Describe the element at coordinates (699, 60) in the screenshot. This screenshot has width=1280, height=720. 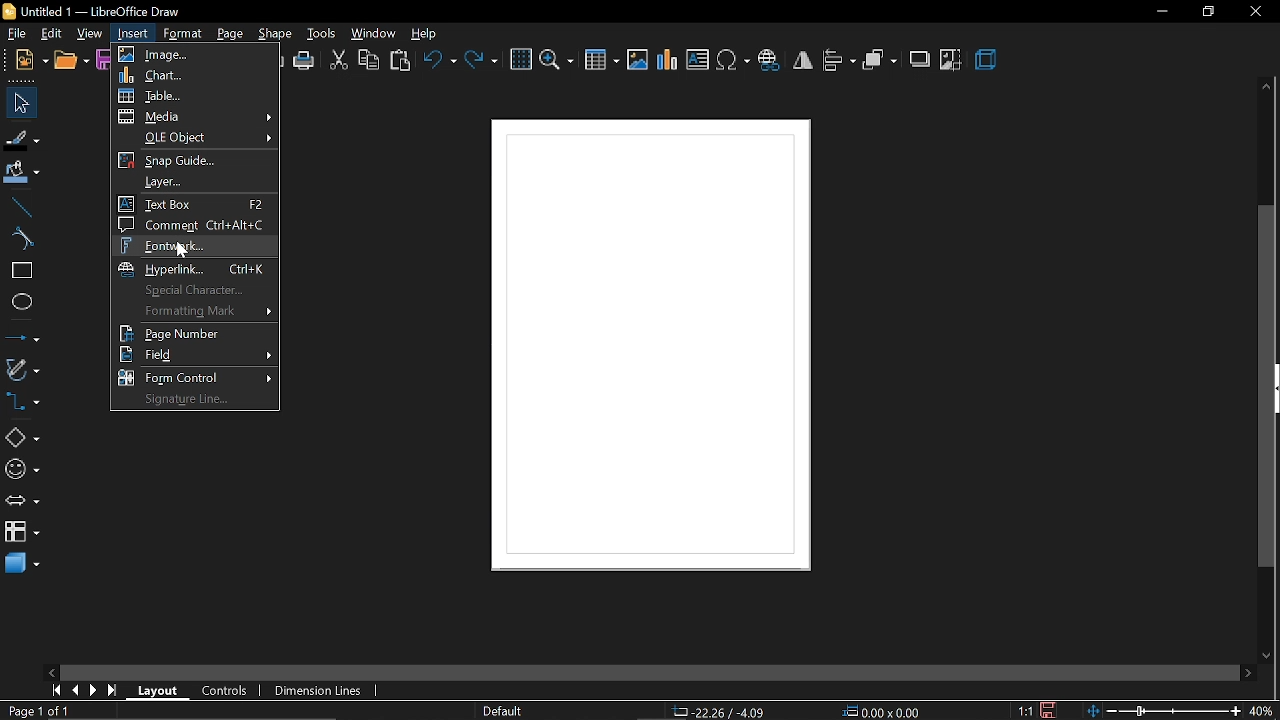
I see `insert text` at that location.